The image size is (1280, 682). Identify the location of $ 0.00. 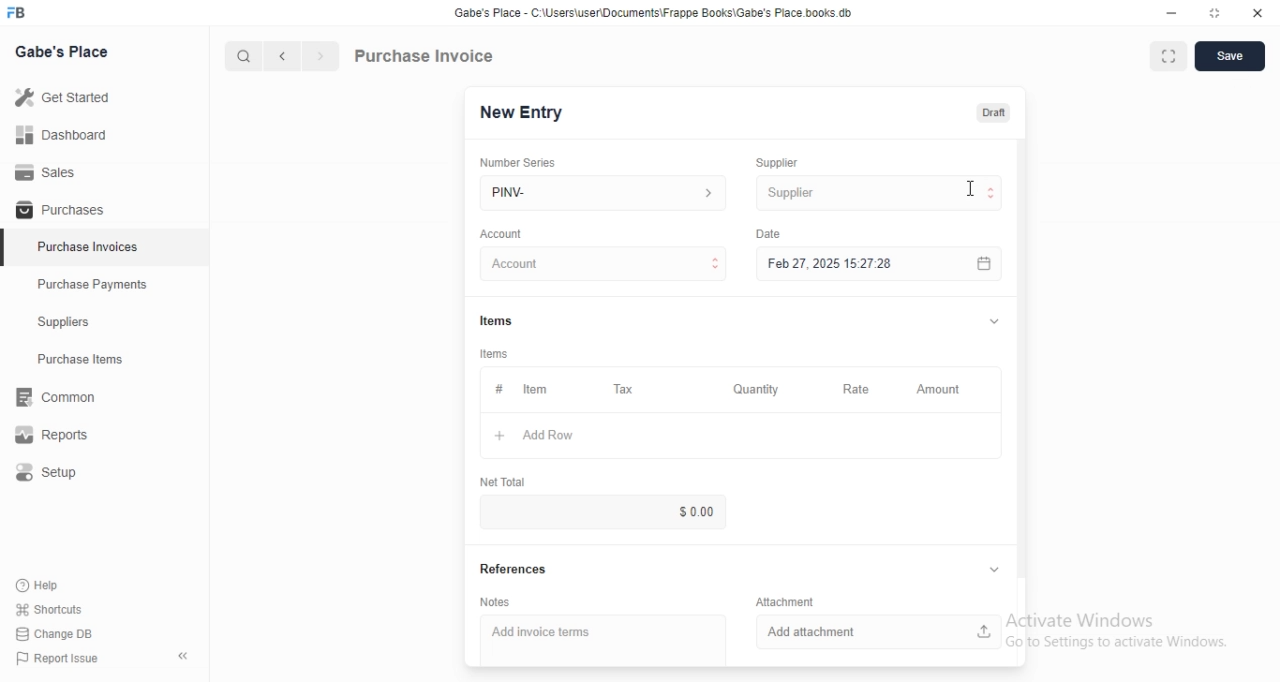
(602, 512).